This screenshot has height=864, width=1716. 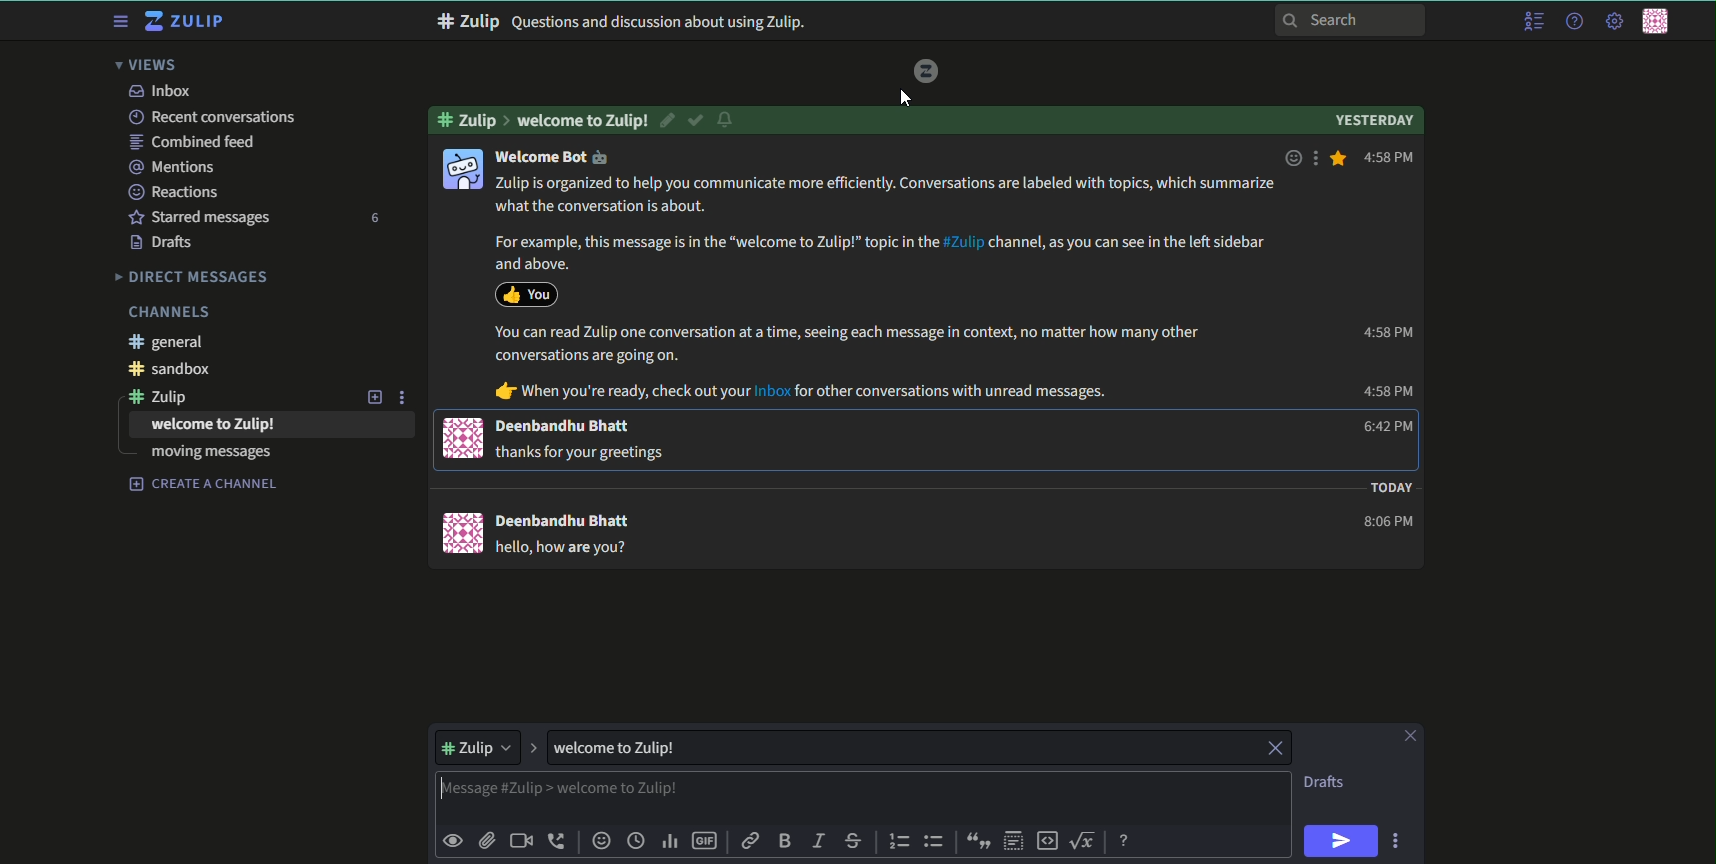 I want to click on poll, so click(x=672, y=843).